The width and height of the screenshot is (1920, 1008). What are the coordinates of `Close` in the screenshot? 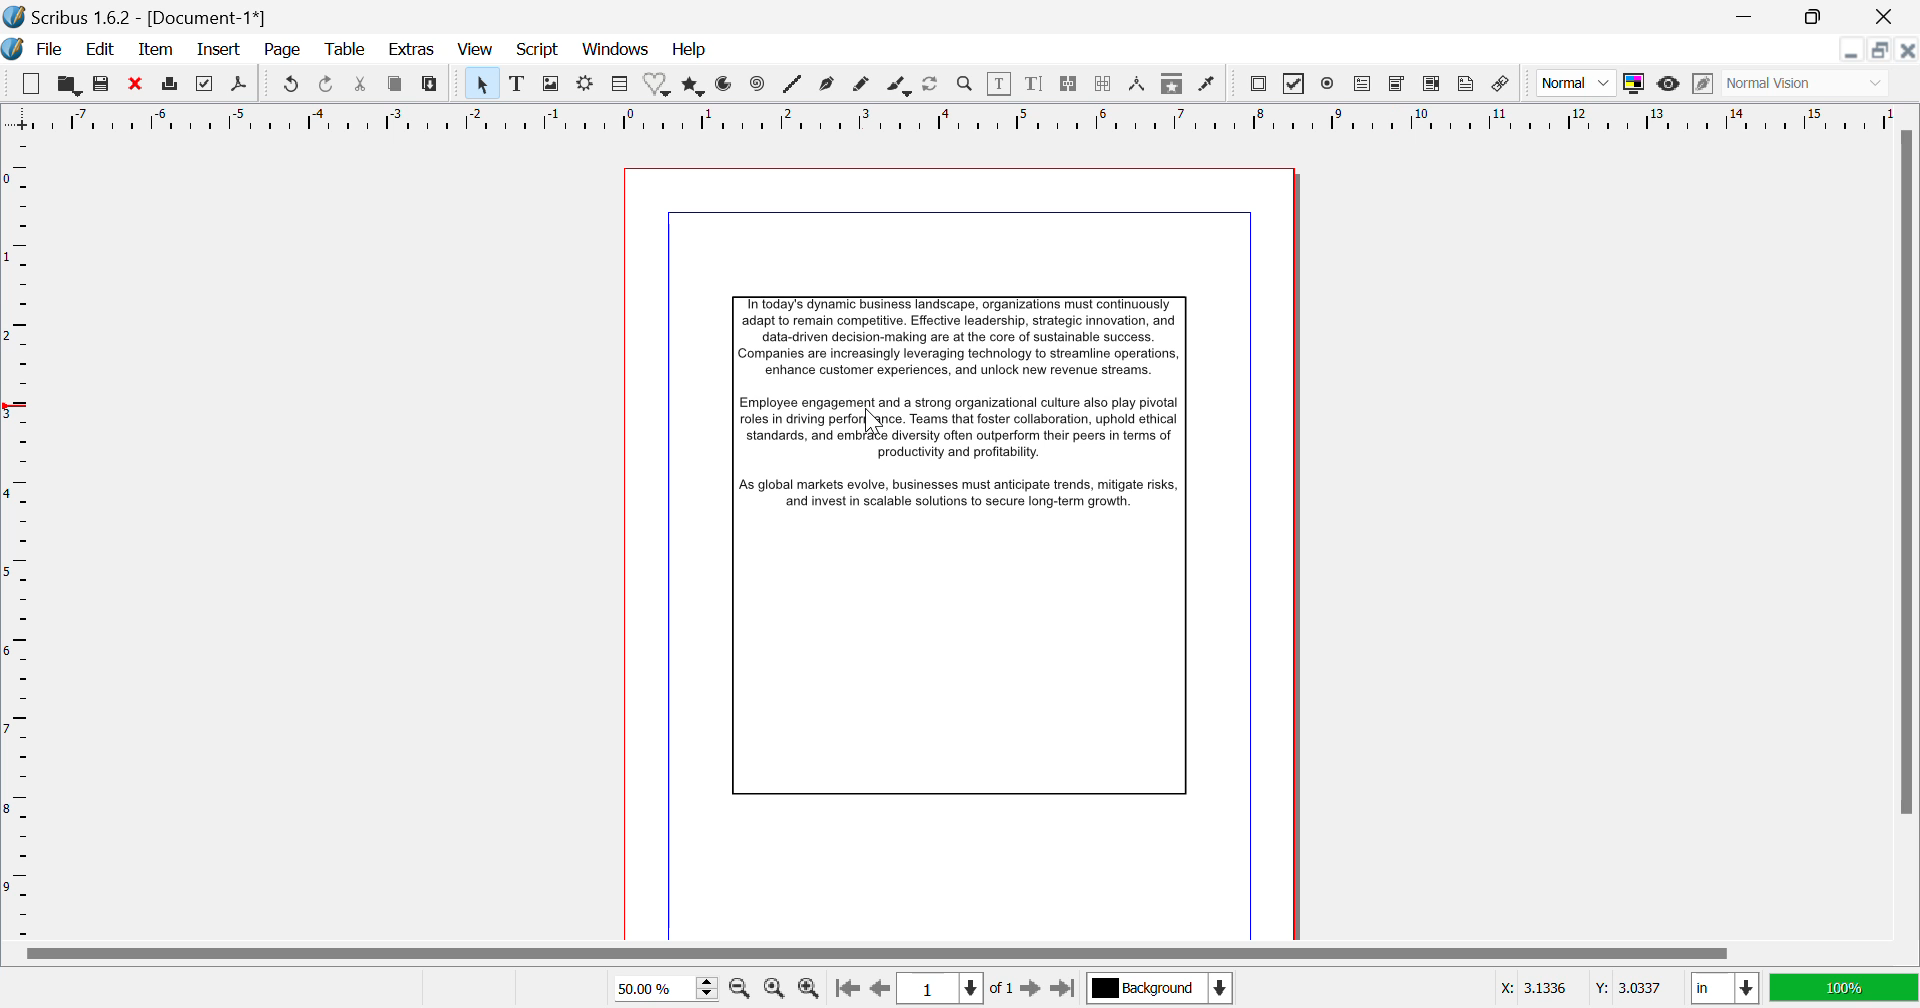 It's located at (1886, 17).